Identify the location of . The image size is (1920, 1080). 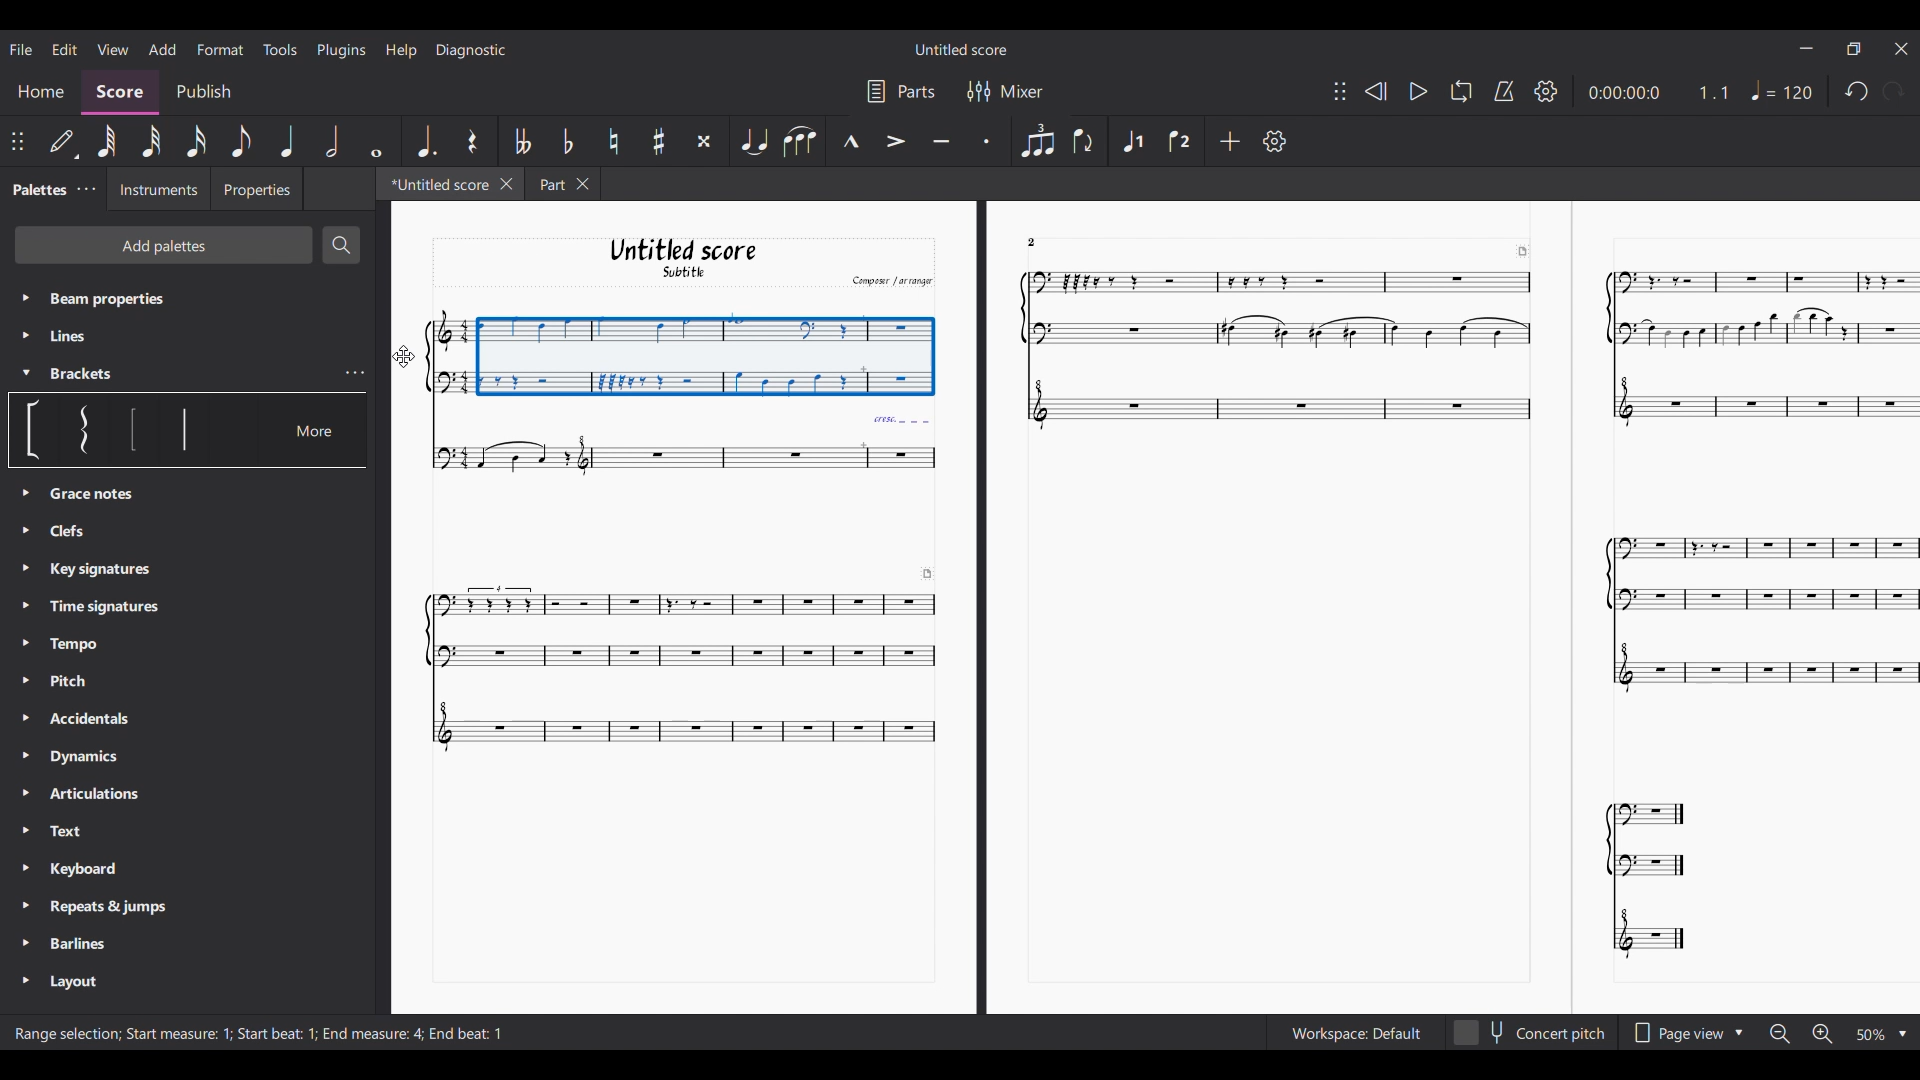
(23, 492).